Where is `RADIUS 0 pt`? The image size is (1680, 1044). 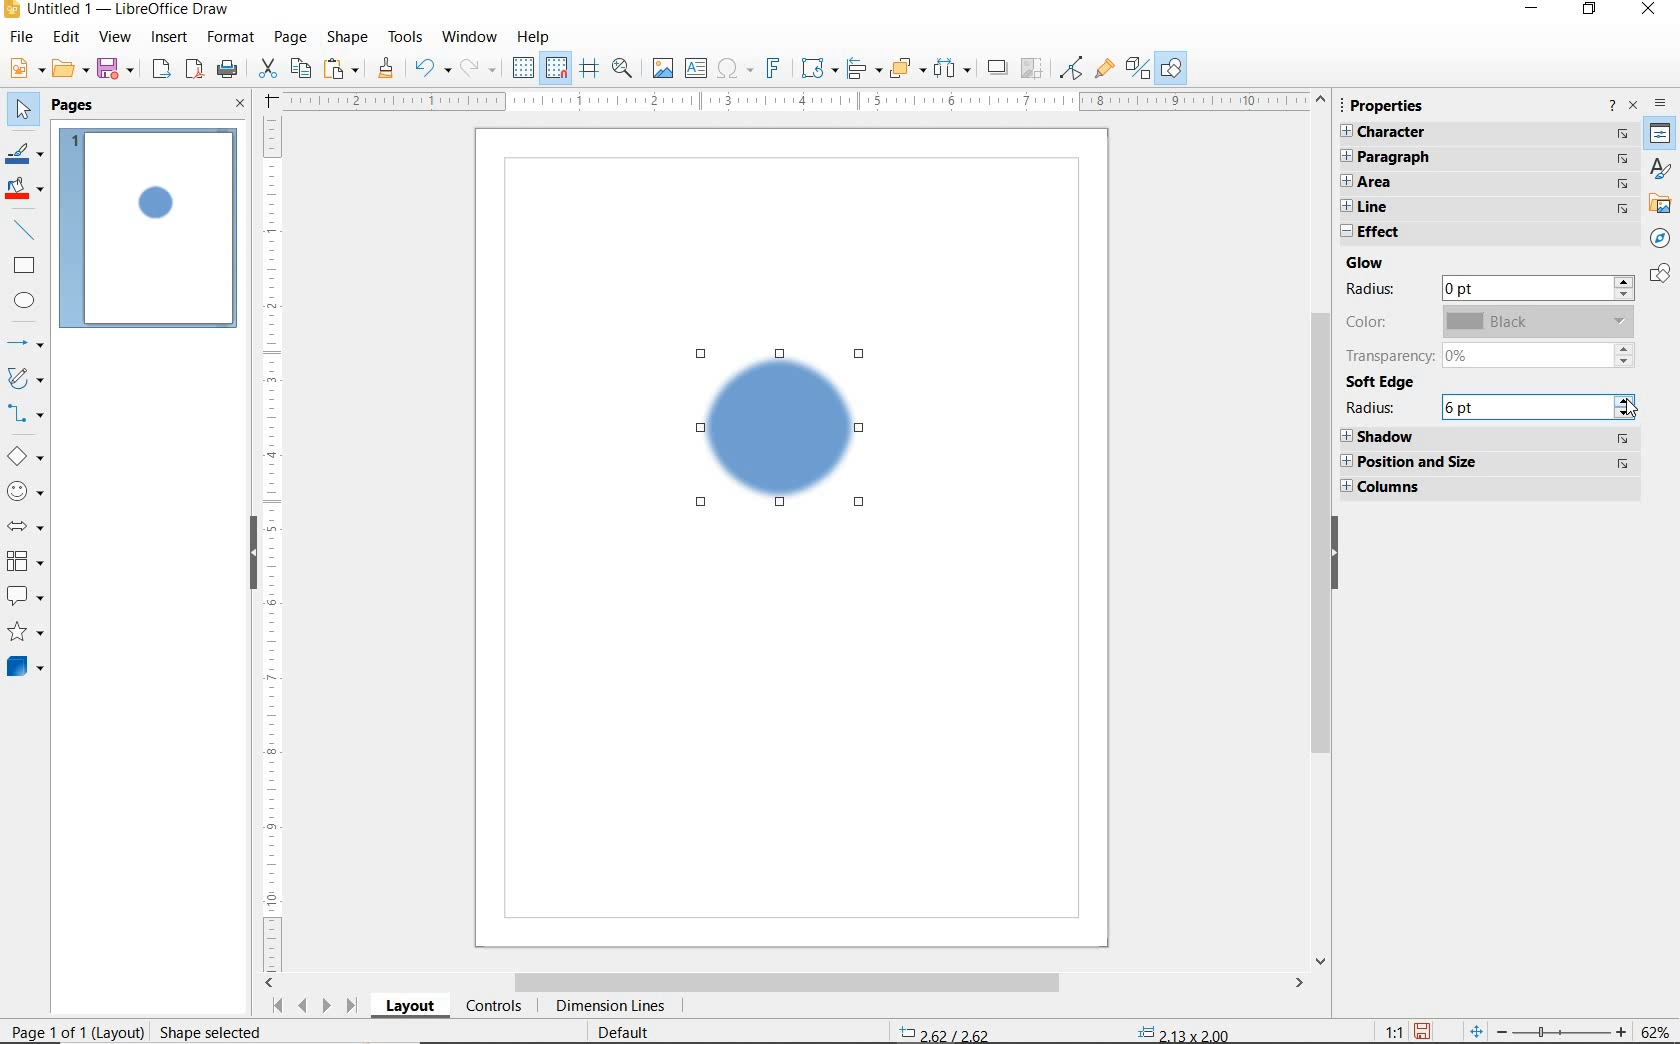
RADIUS 0 pt is located at coordinates (1473, 289).